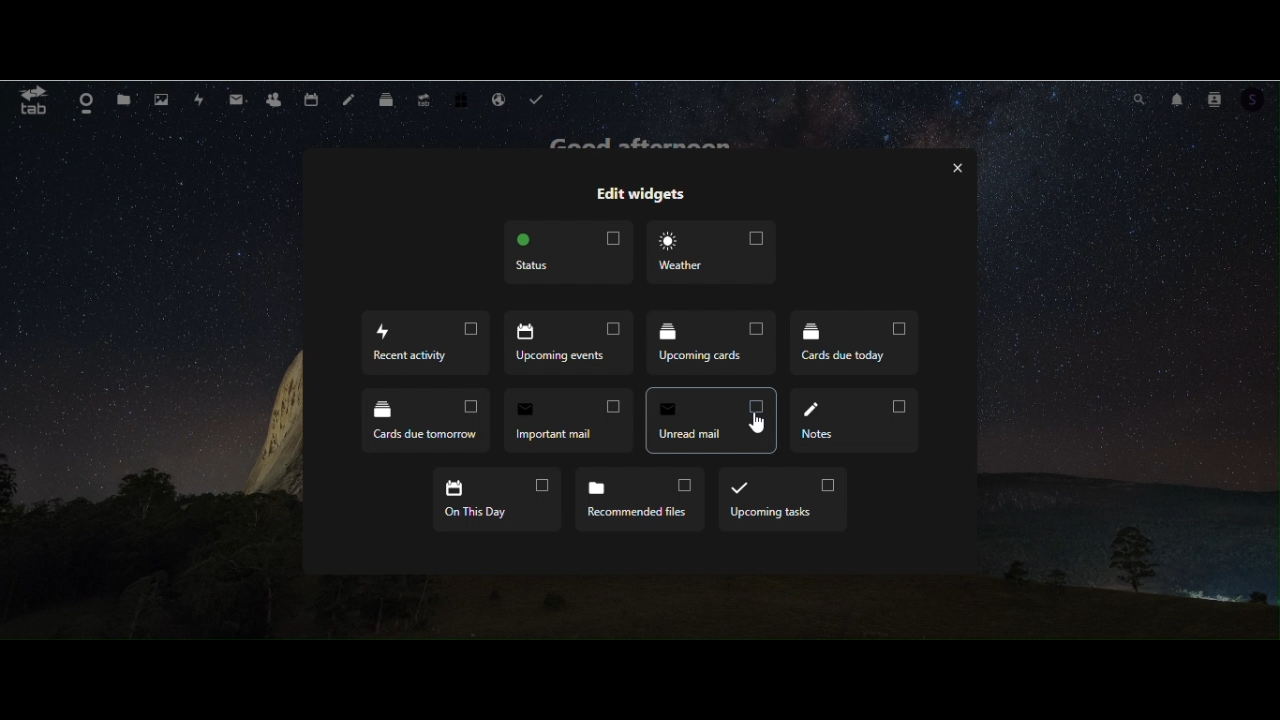  Describe the element at coordinates (426, 97) in the screenshot. I see `upgrade` at that location.